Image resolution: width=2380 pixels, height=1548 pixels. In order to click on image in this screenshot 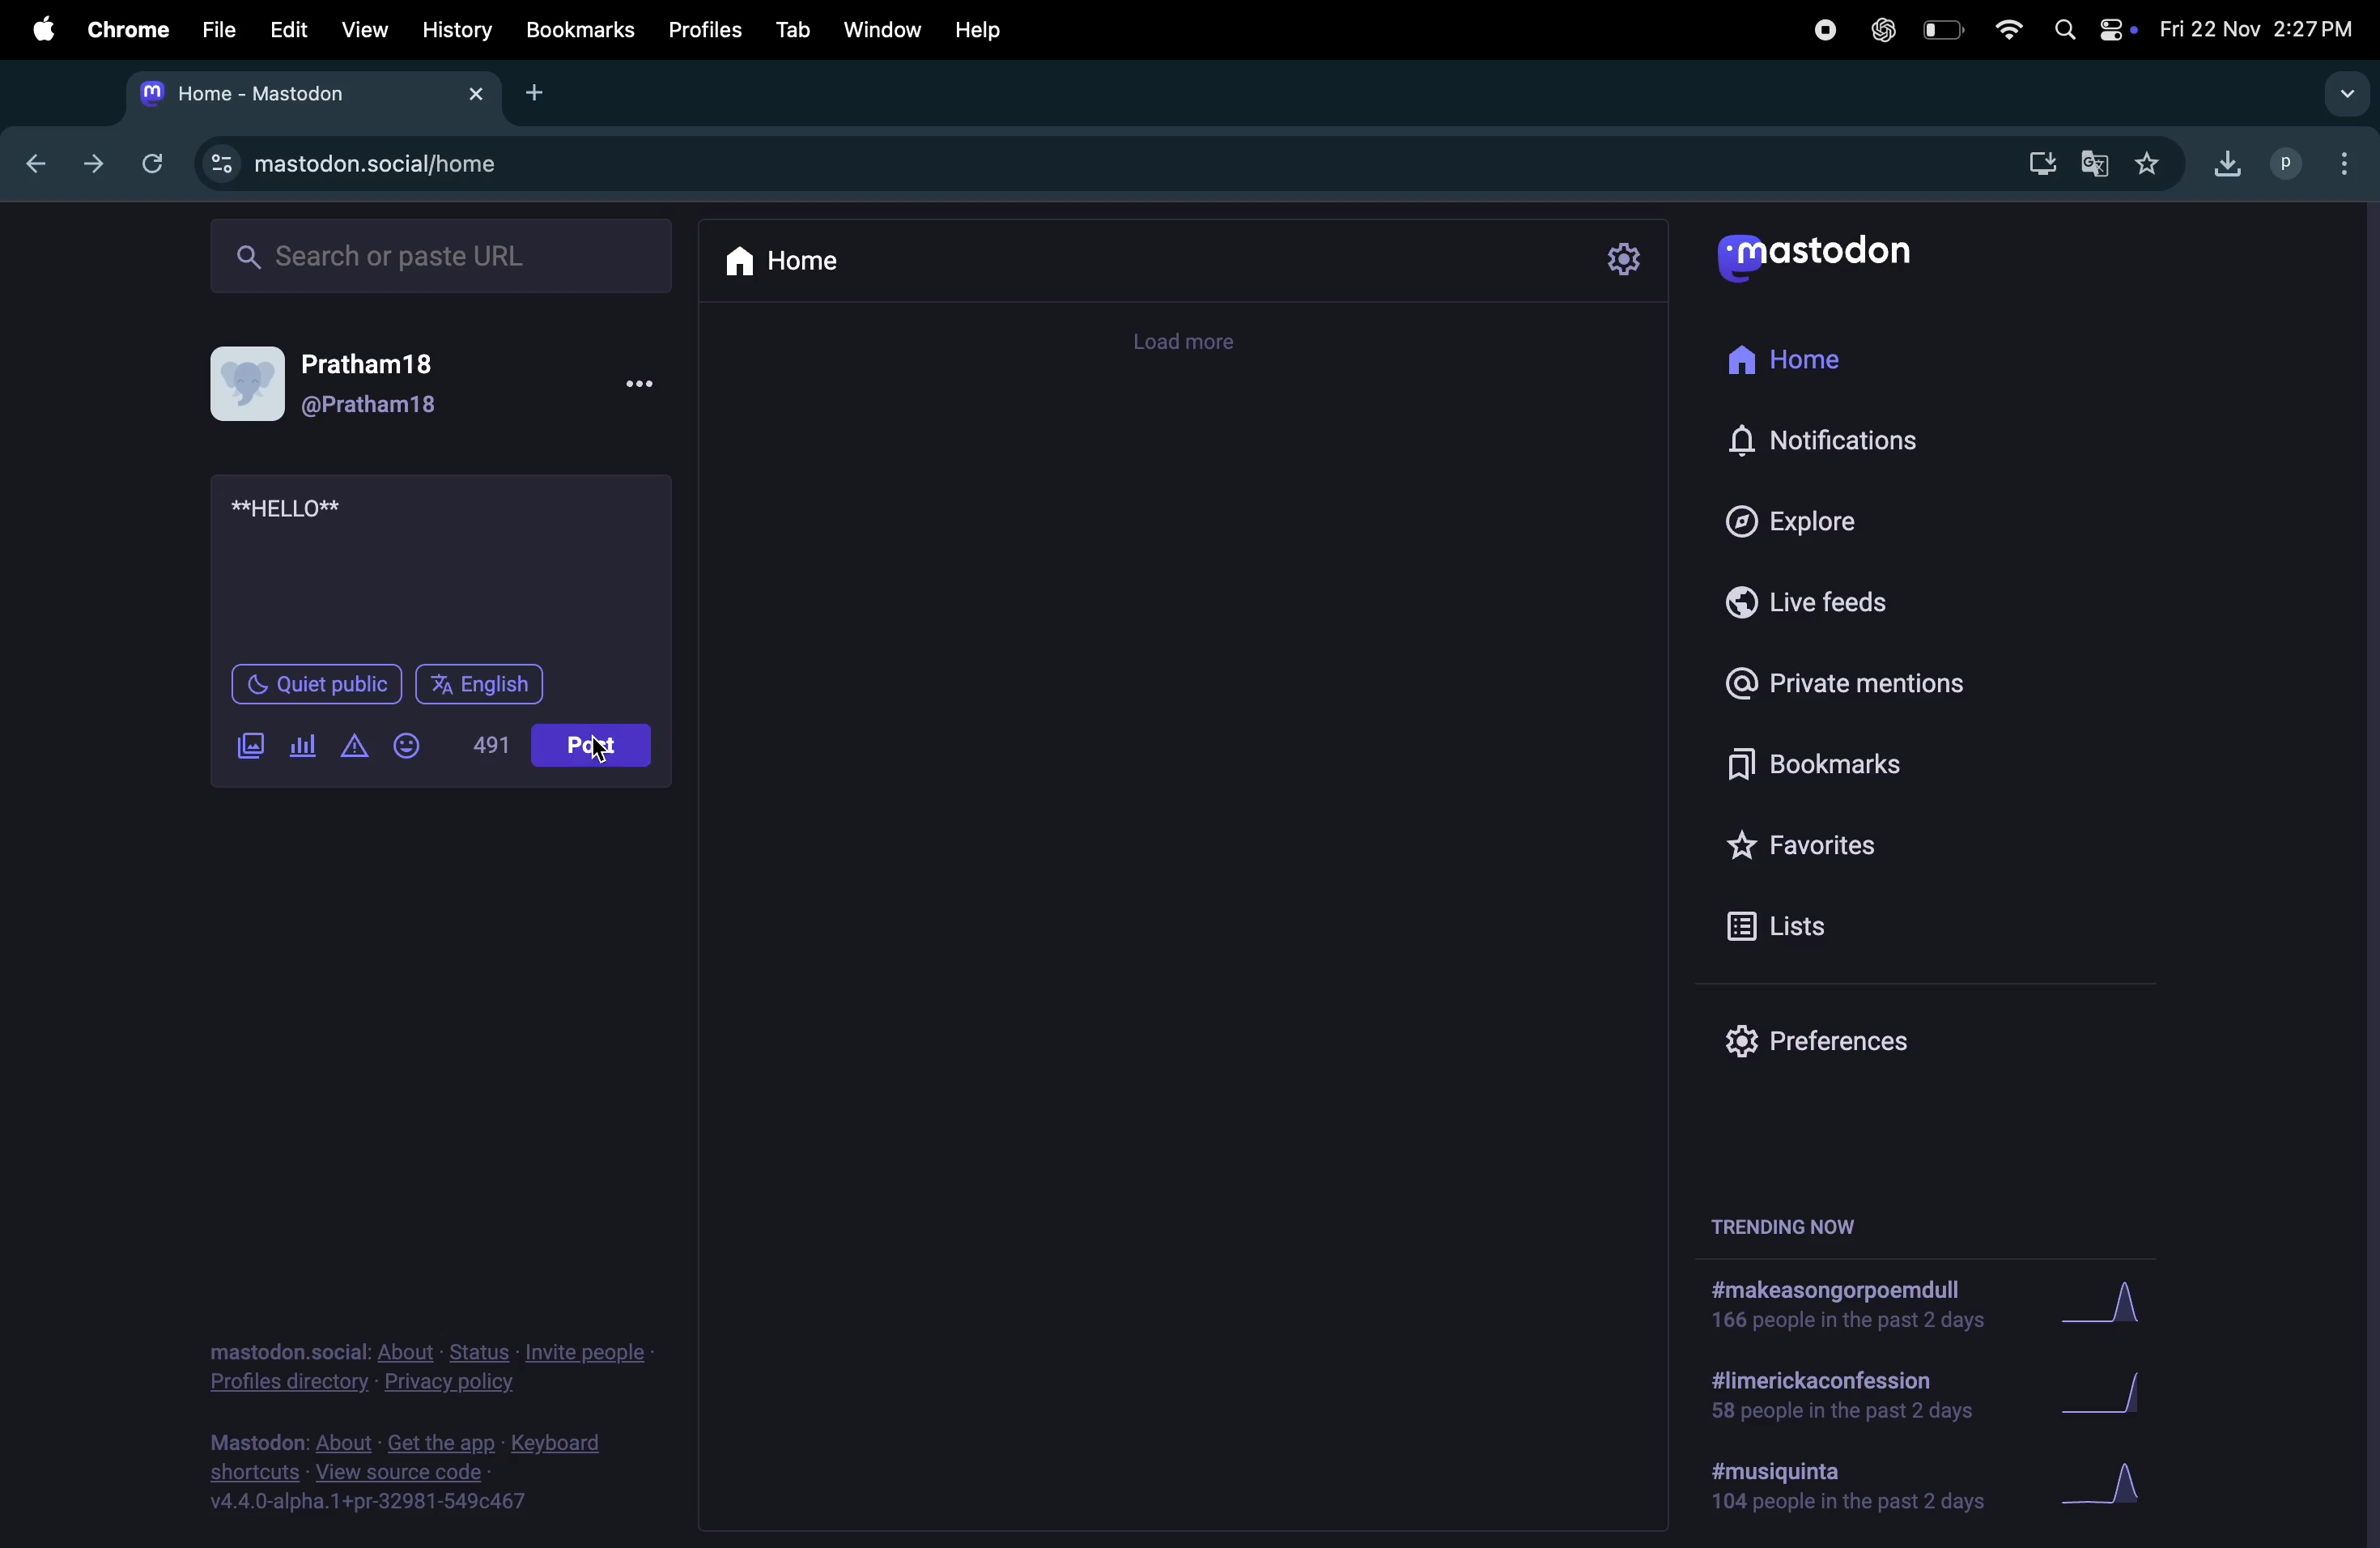, I will do `click(252, 742)`.